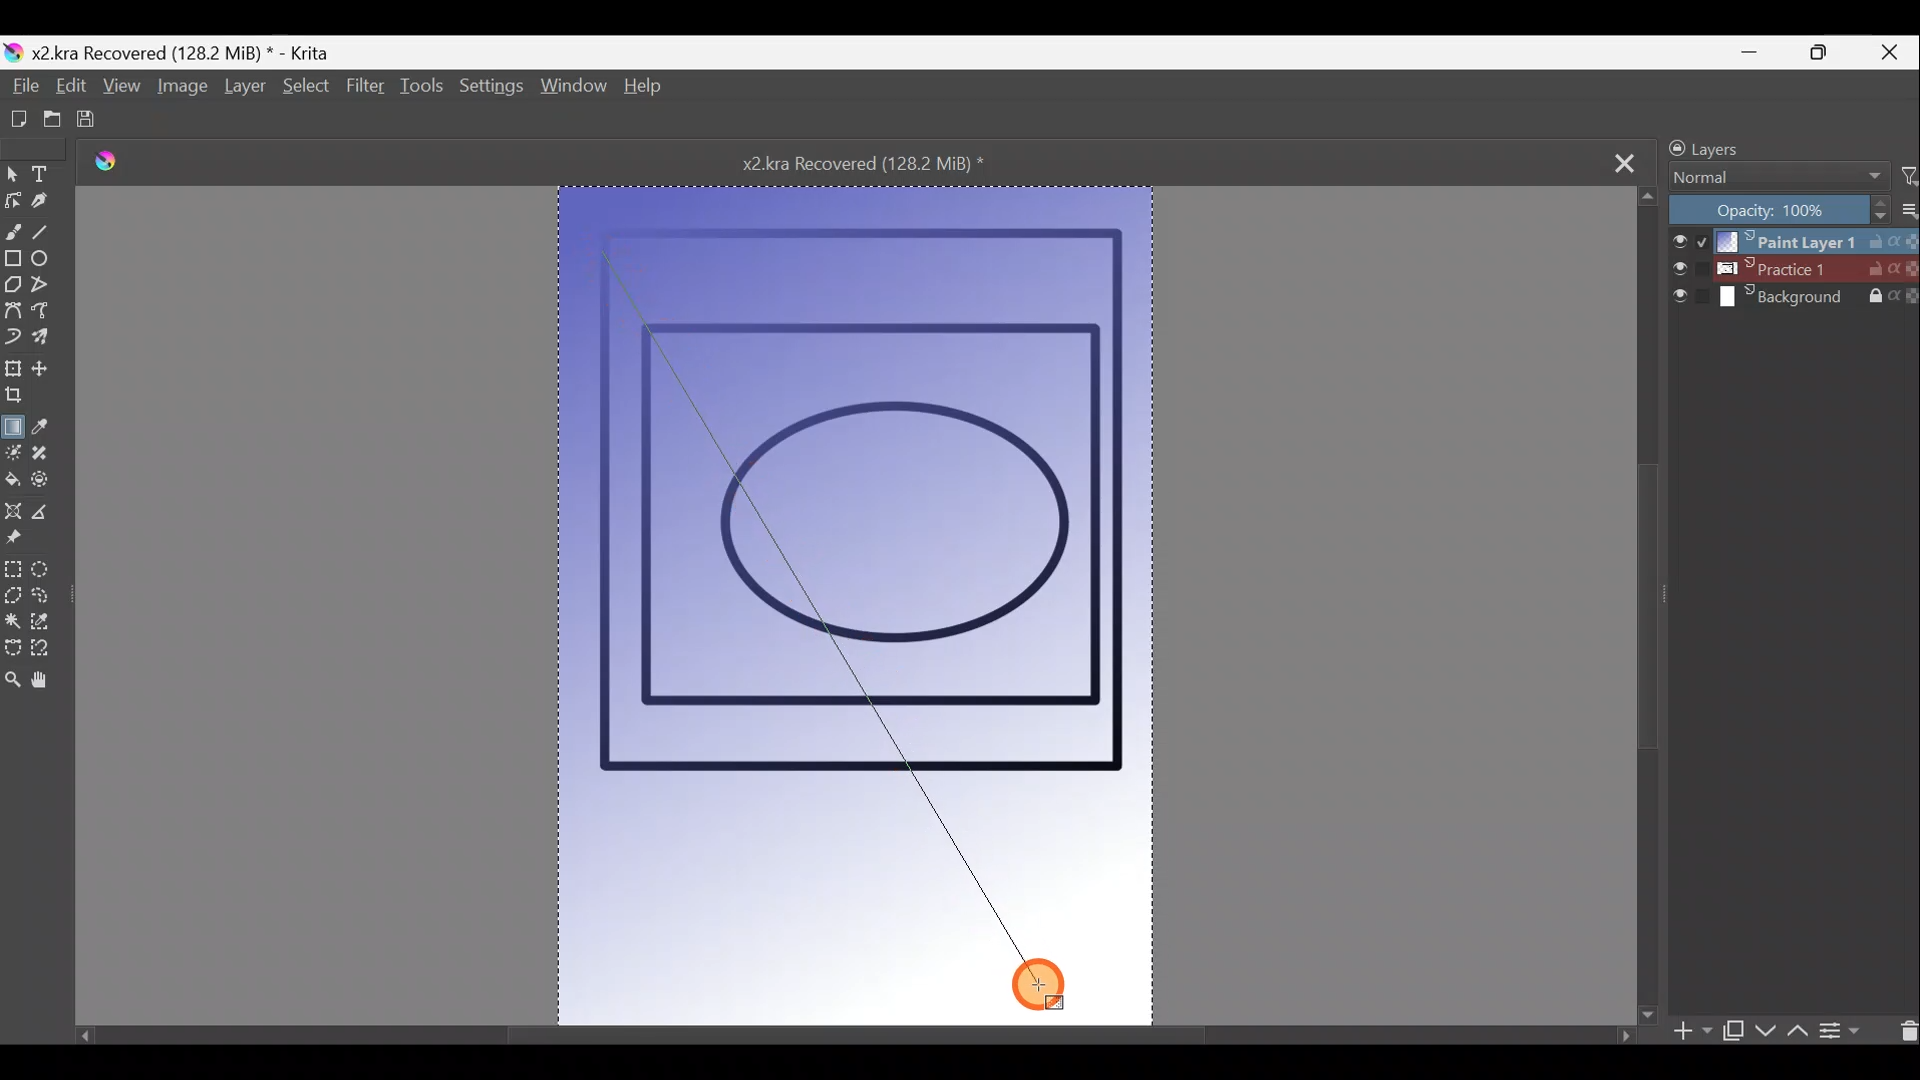  I want to click on Enclose & fill tool, so click(51, 484).